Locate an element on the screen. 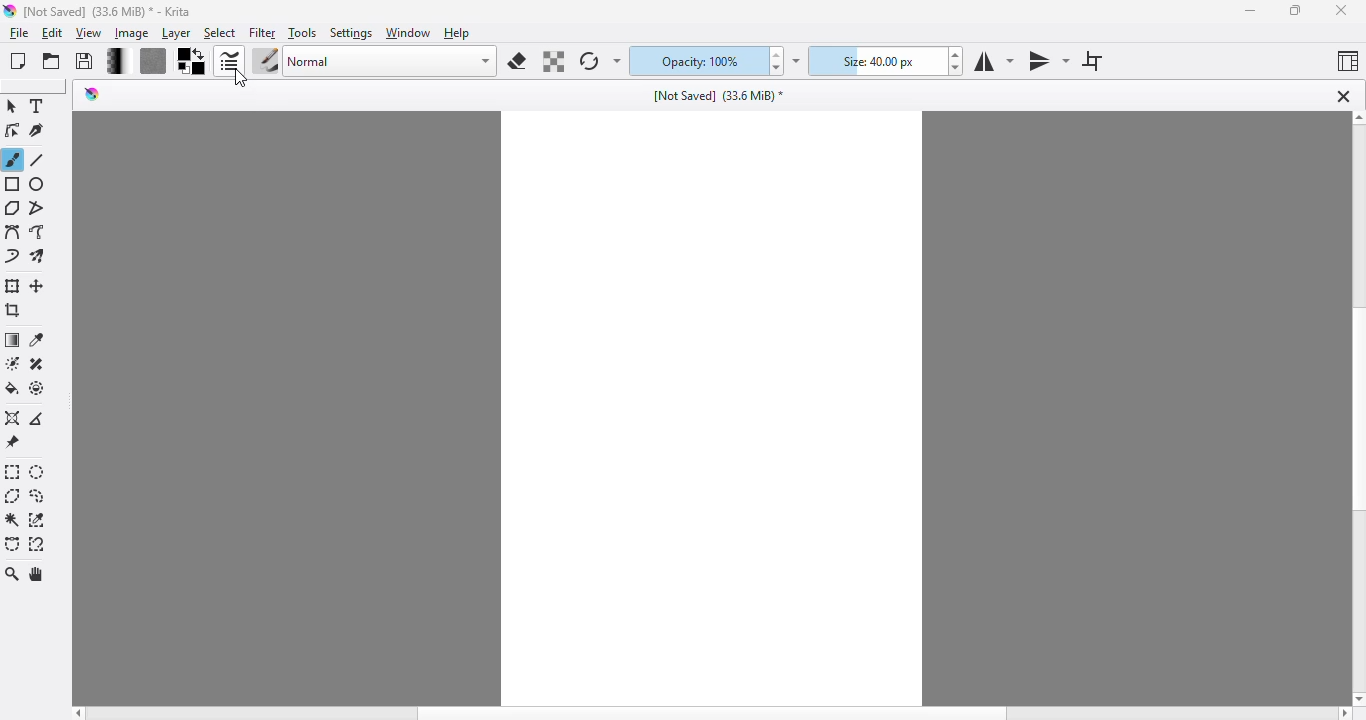 This screenshot has width=1366, height=720. freehand selection tool is located at coordinates (37, 496).